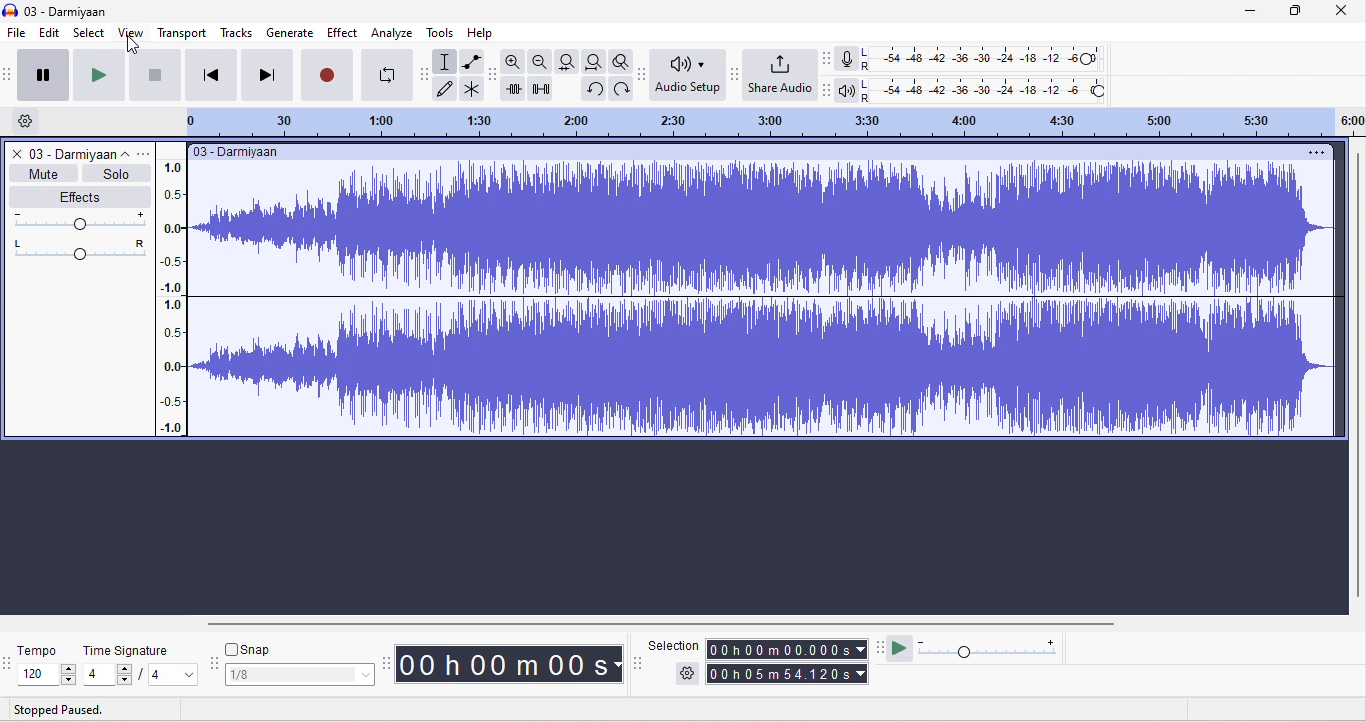 The image size is (1366, 722). Describe the element at coordinates (687, 674) in the screenshot. I see `selection options` at that location.